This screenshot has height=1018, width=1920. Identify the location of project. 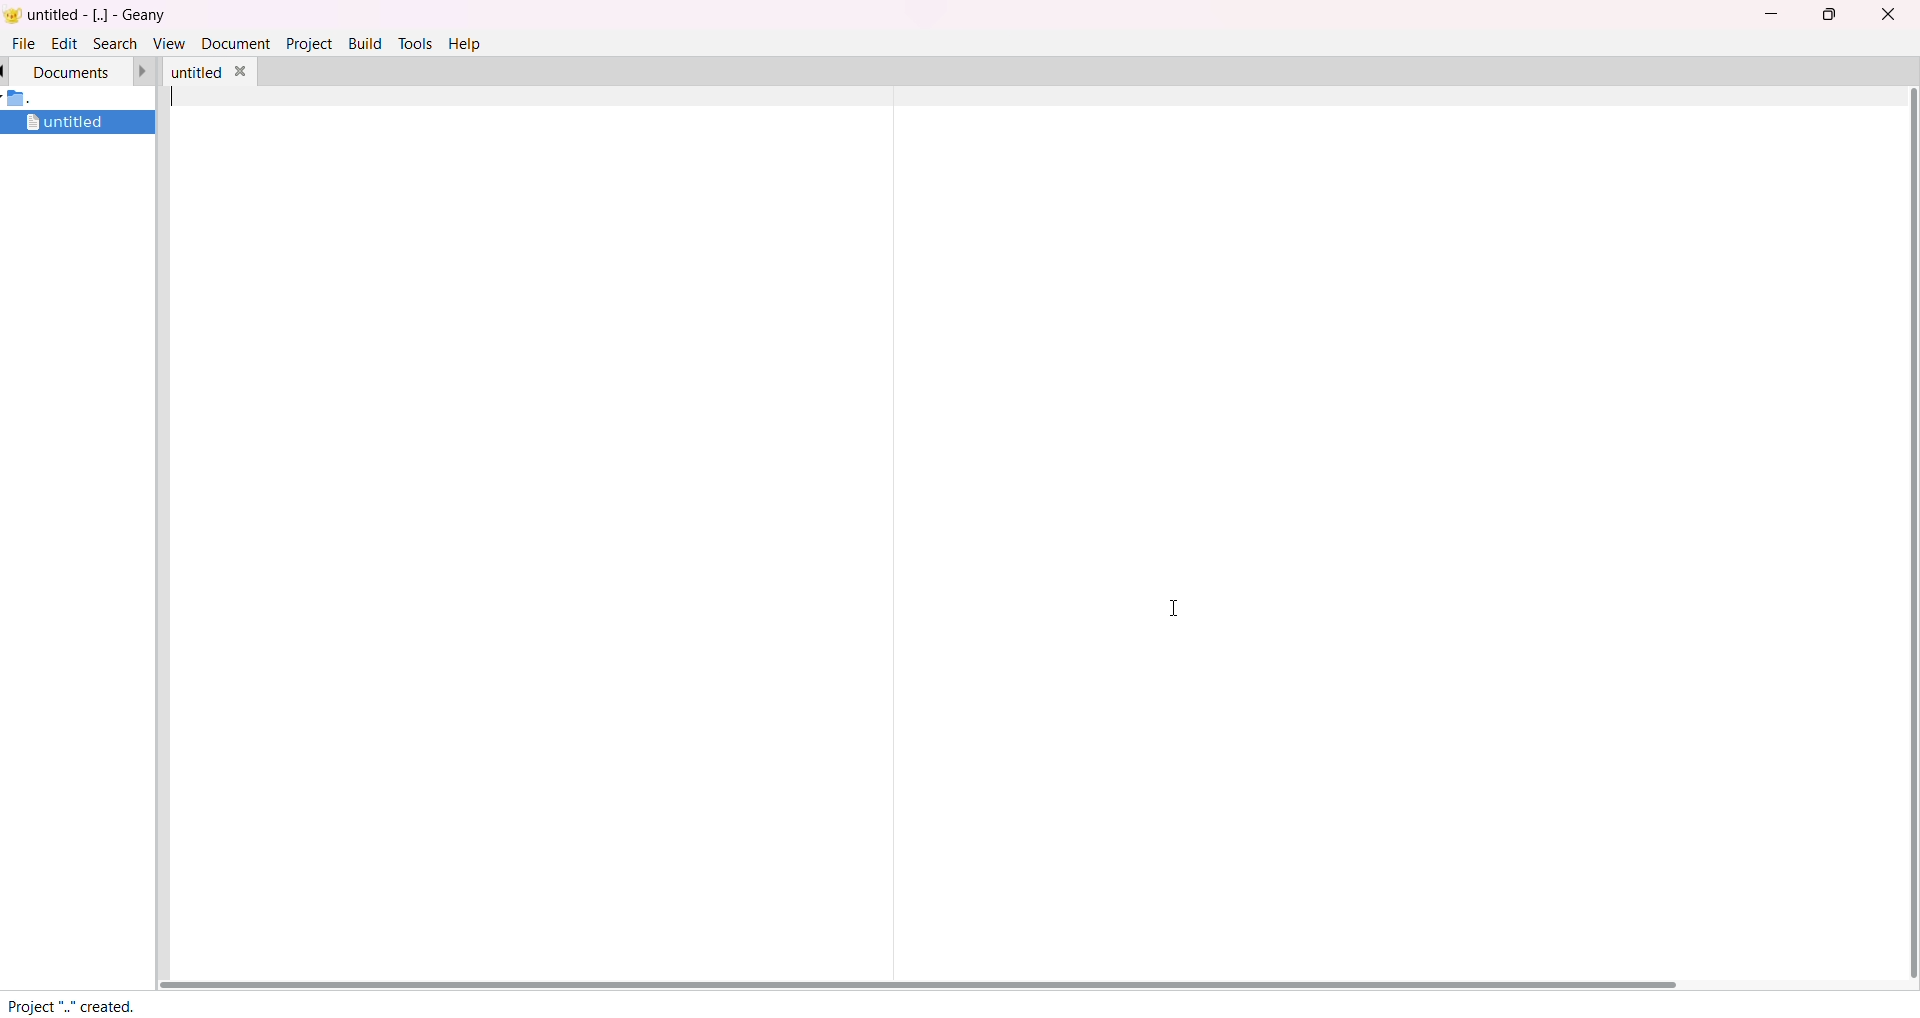
(309, 43).